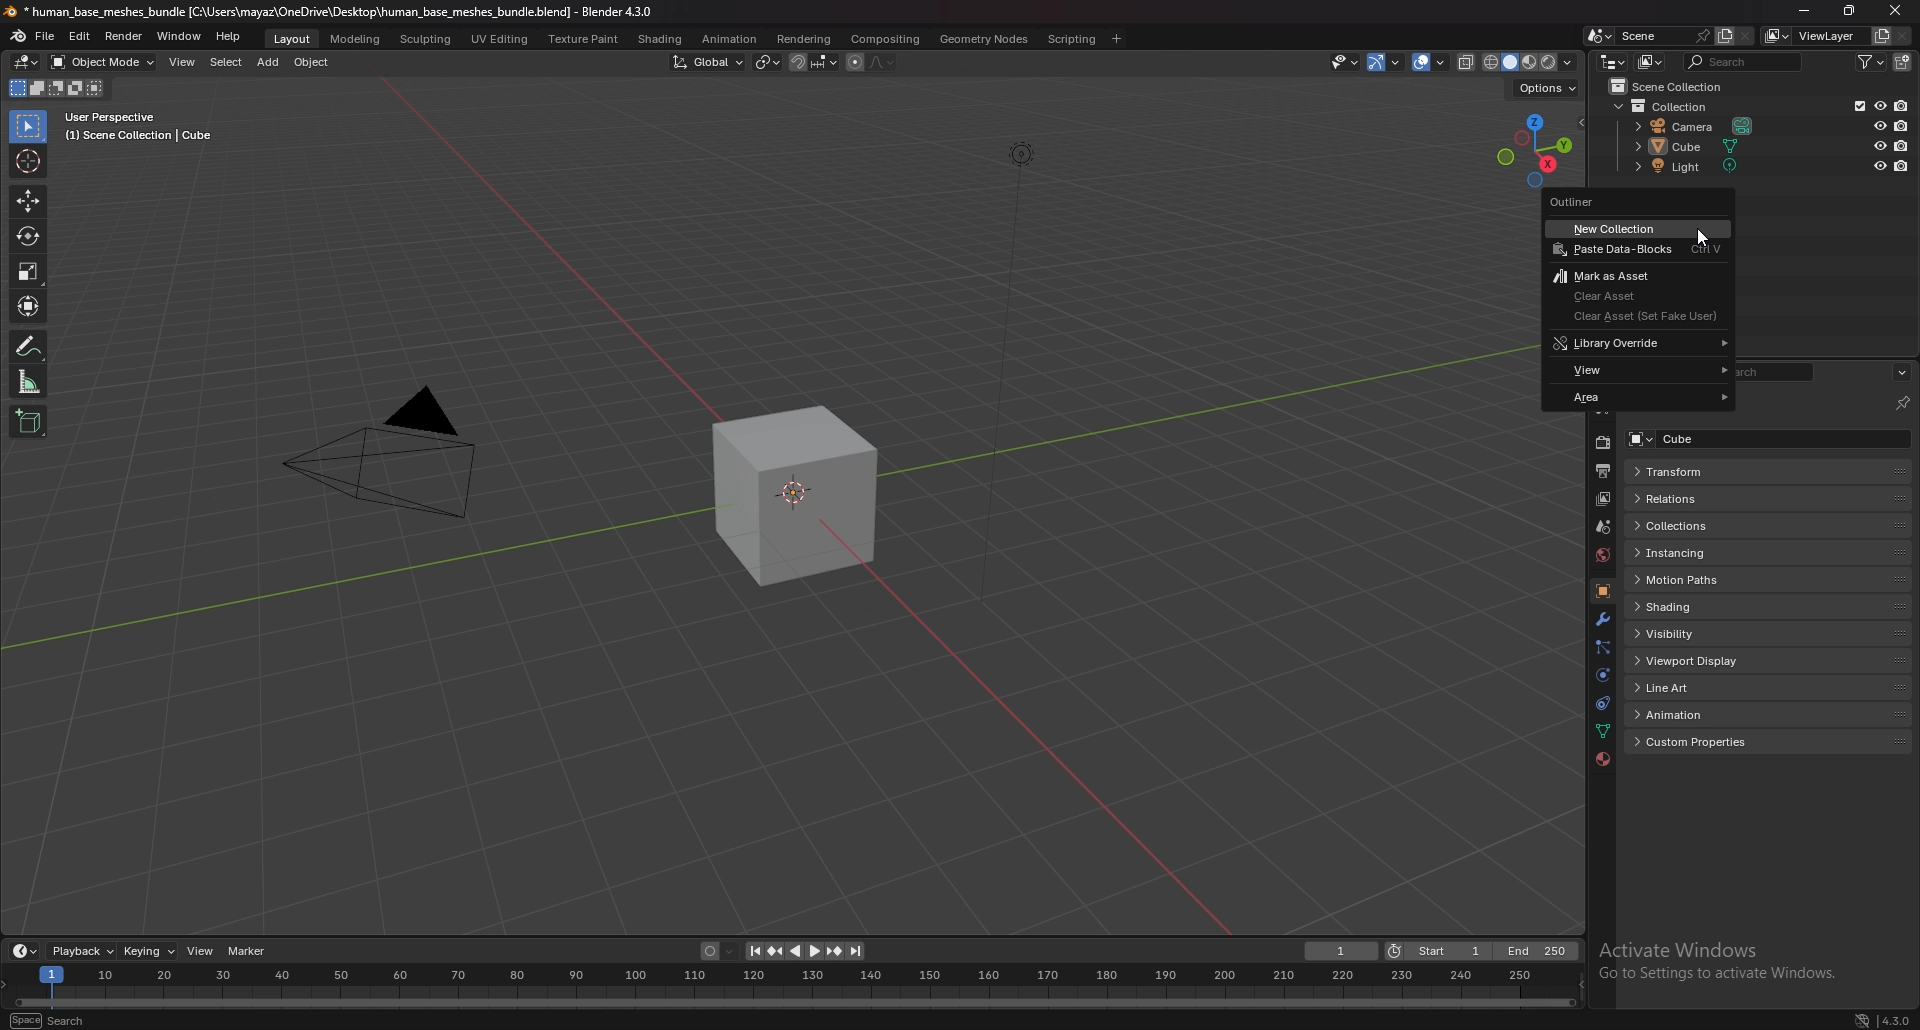 This screenshot has width=1920, height=1030. I want to click on browse scene, so click(1600, 36).